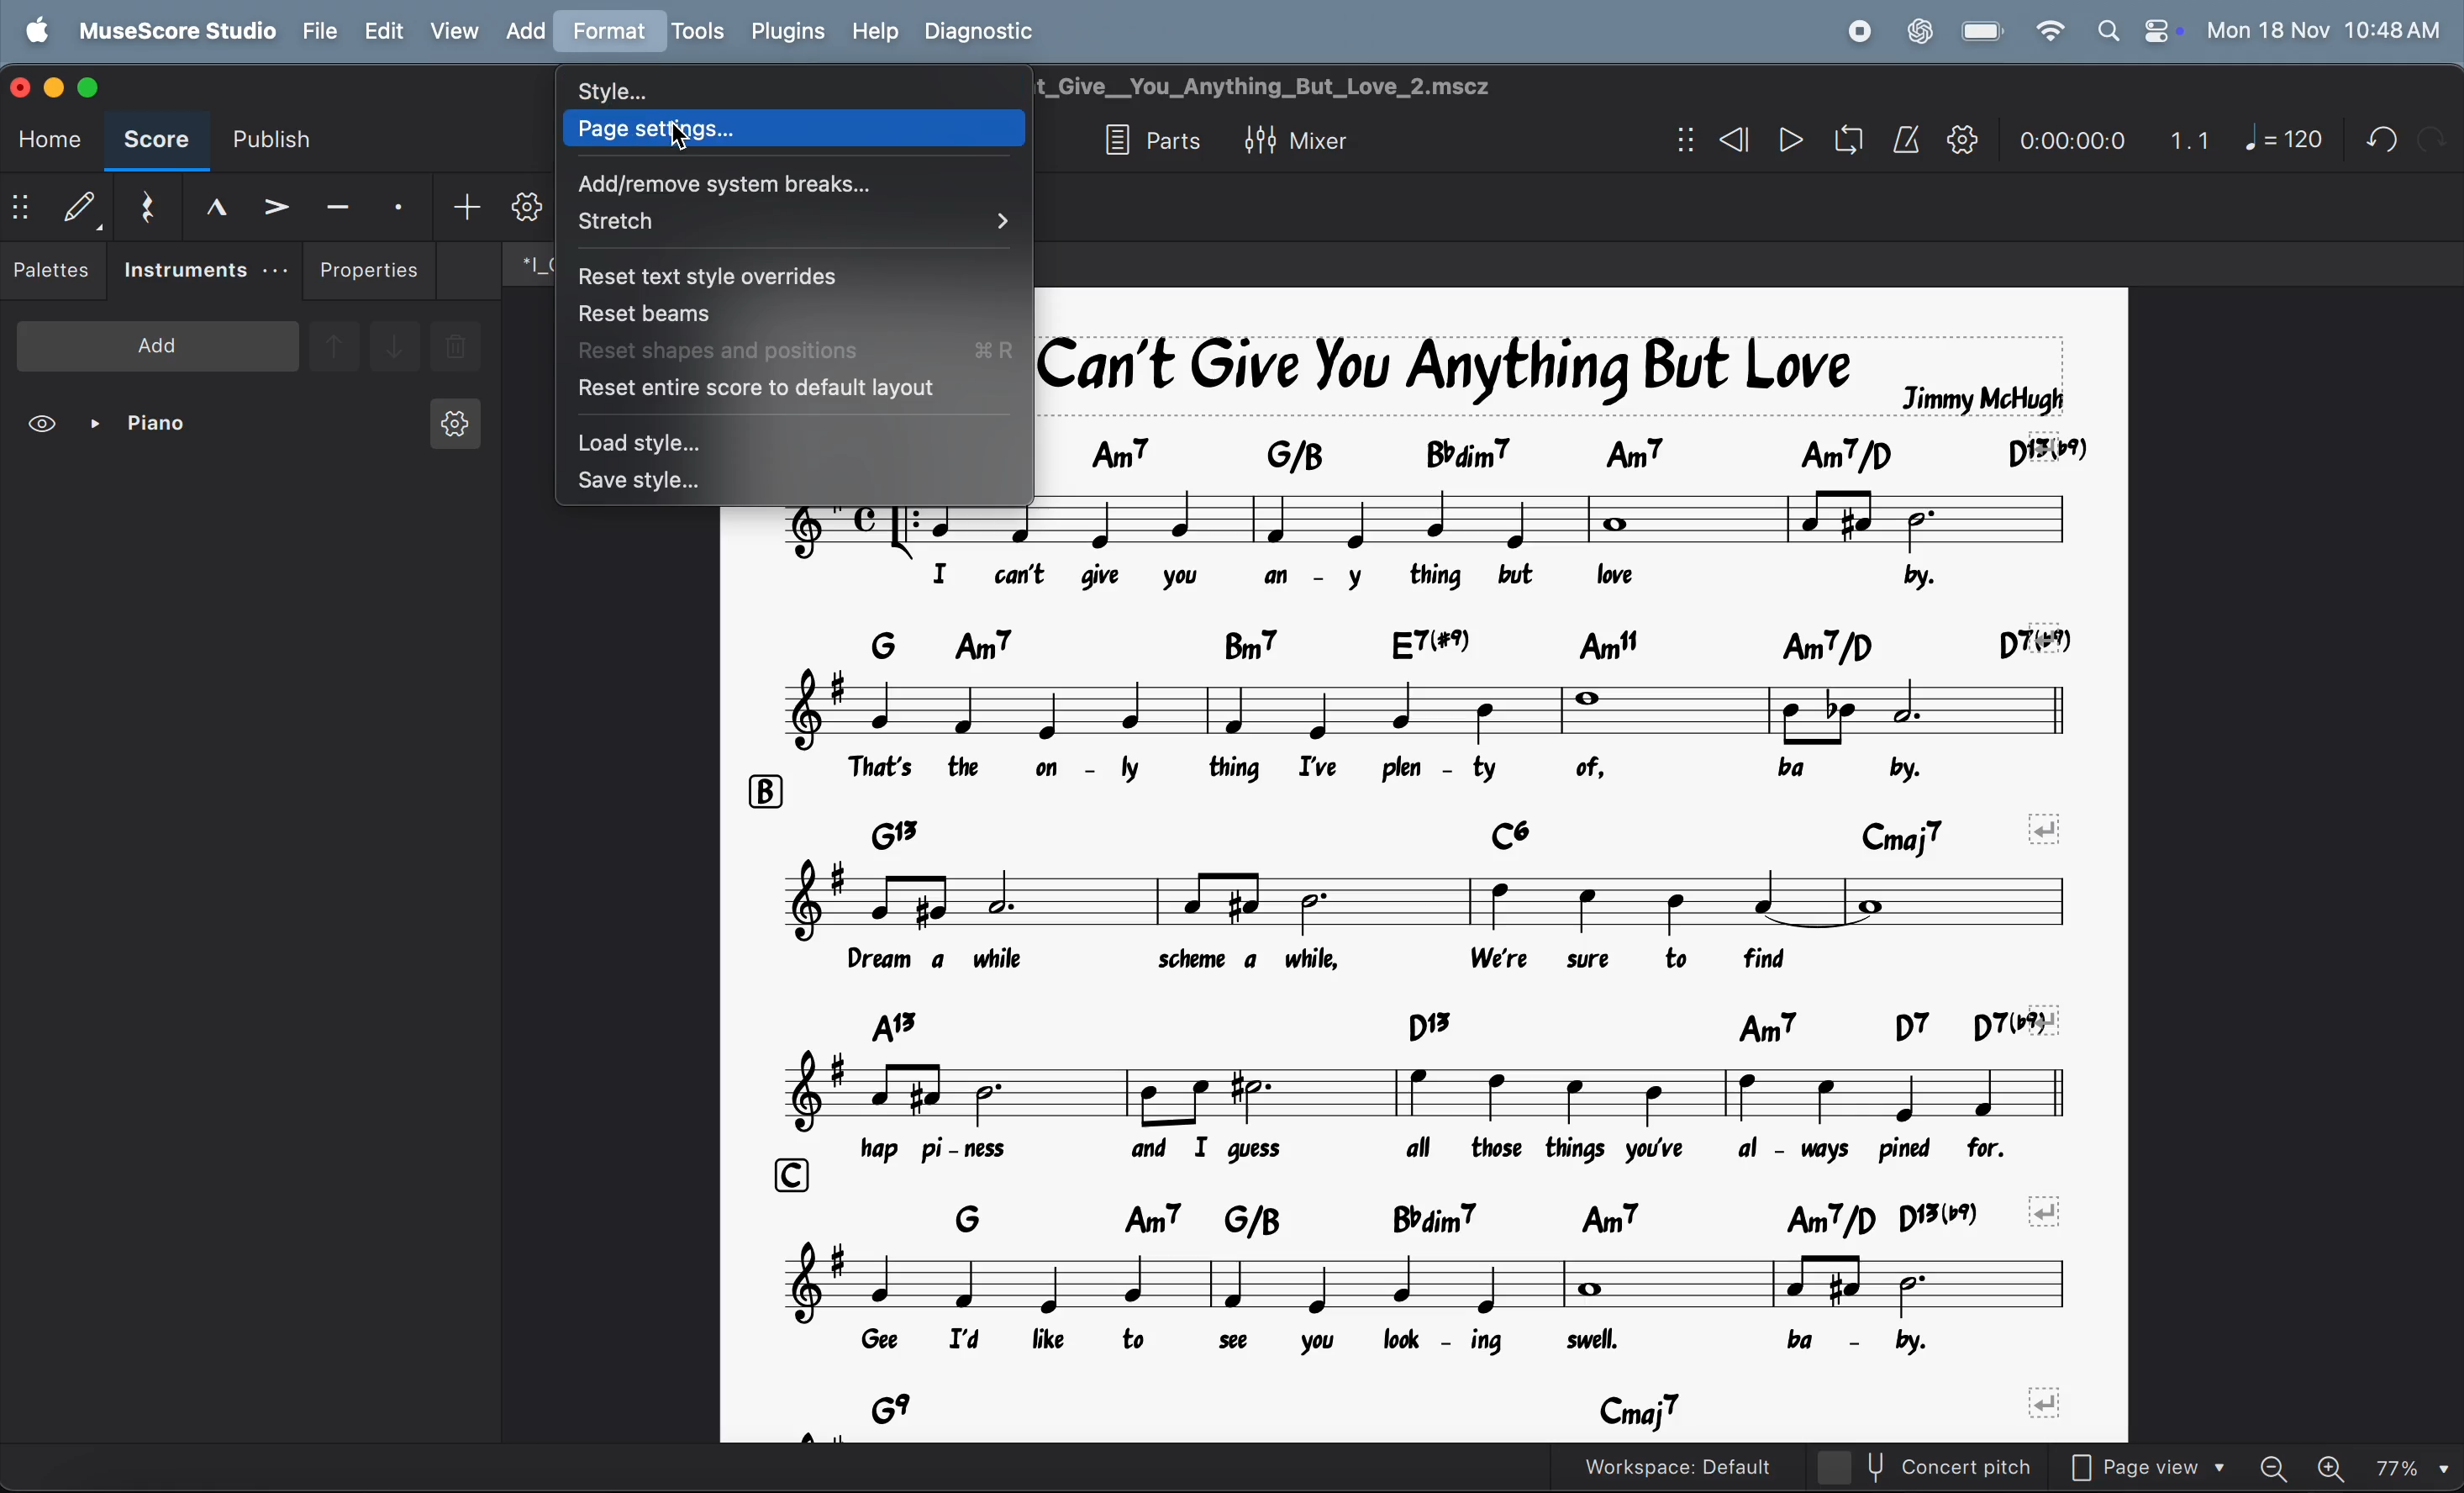 Image resolution: width=2464 pixels, height=1493 pixels. I want to click on zoom in, so click(2336, 1464).